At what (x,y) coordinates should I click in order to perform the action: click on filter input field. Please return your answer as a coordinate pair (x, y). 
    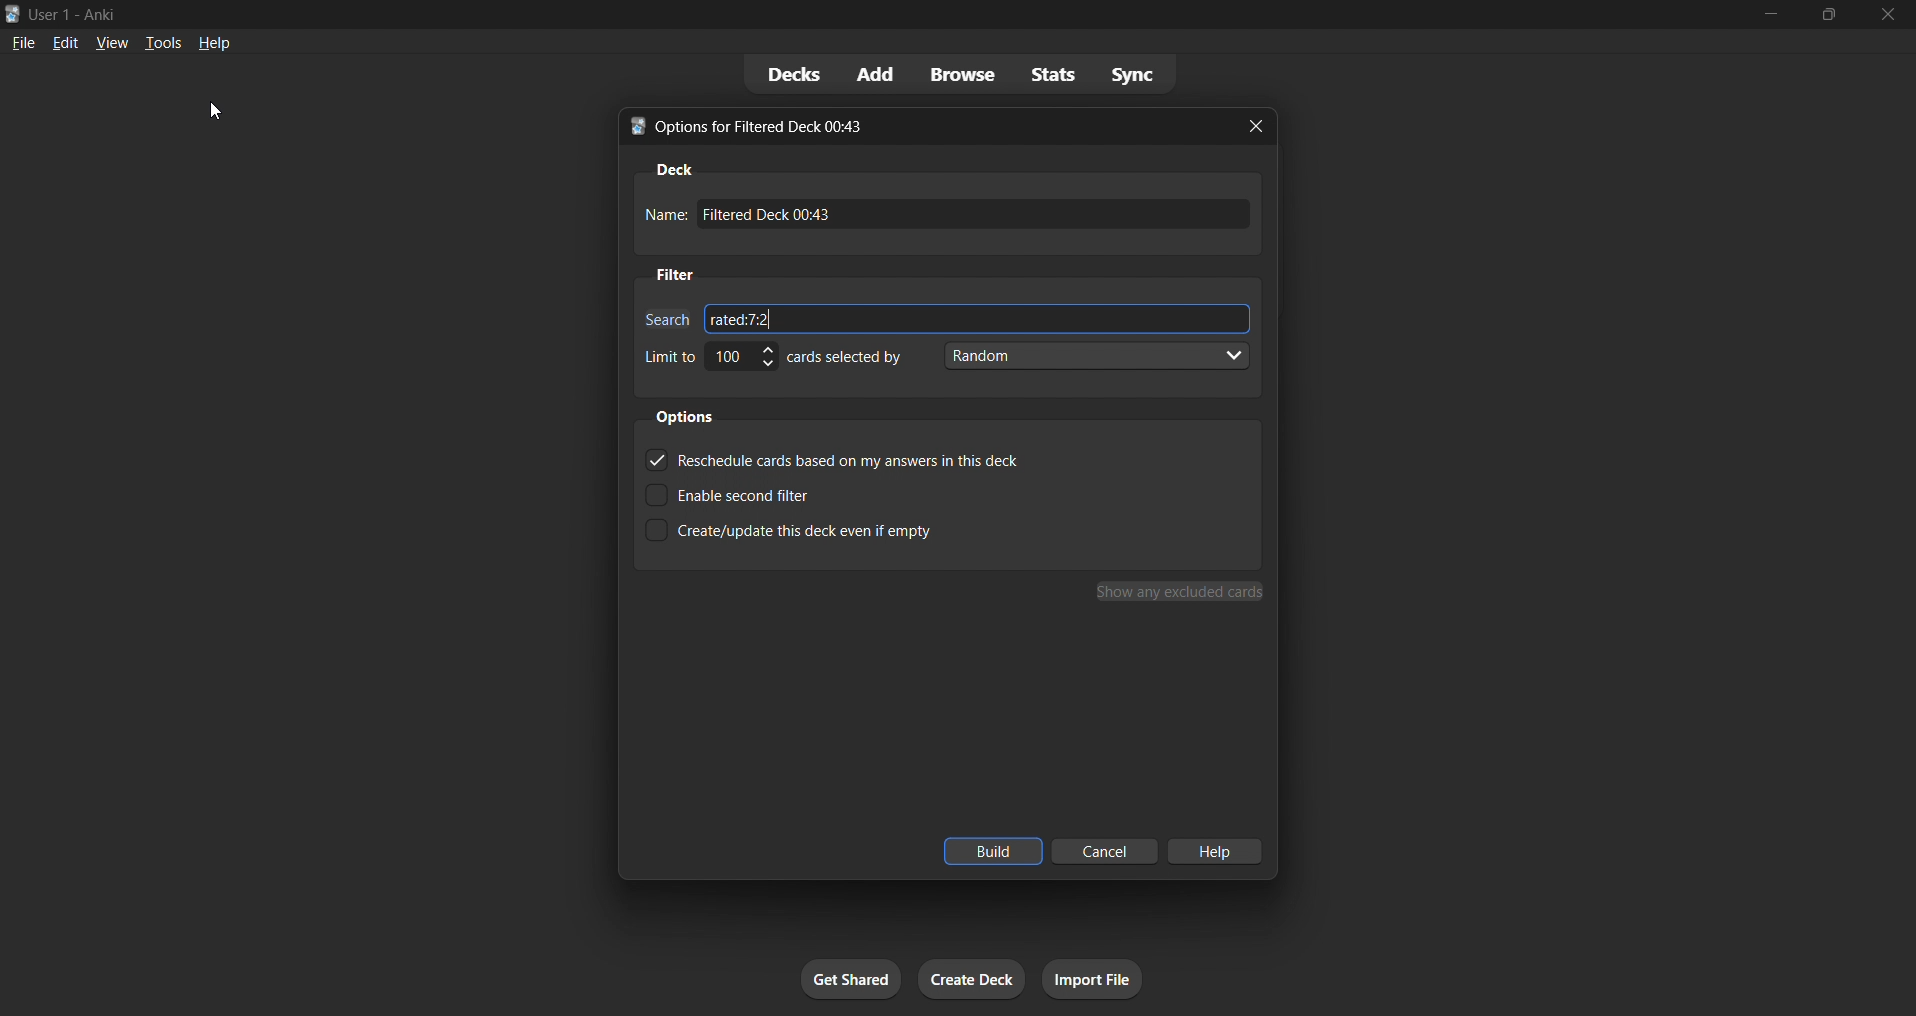
    Looking at the image, I should click on (662, 315).